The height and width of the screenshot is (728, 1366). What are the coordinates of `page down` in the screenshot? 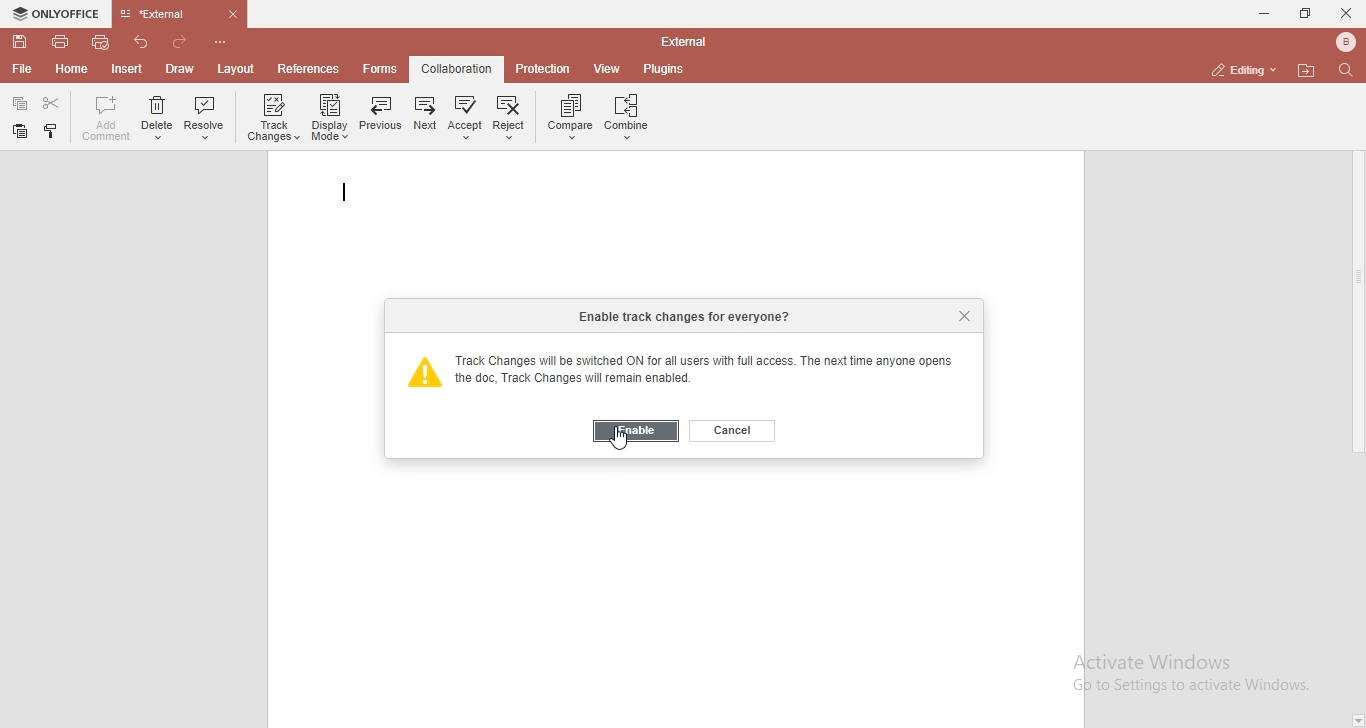 It's located at (1357, 721).